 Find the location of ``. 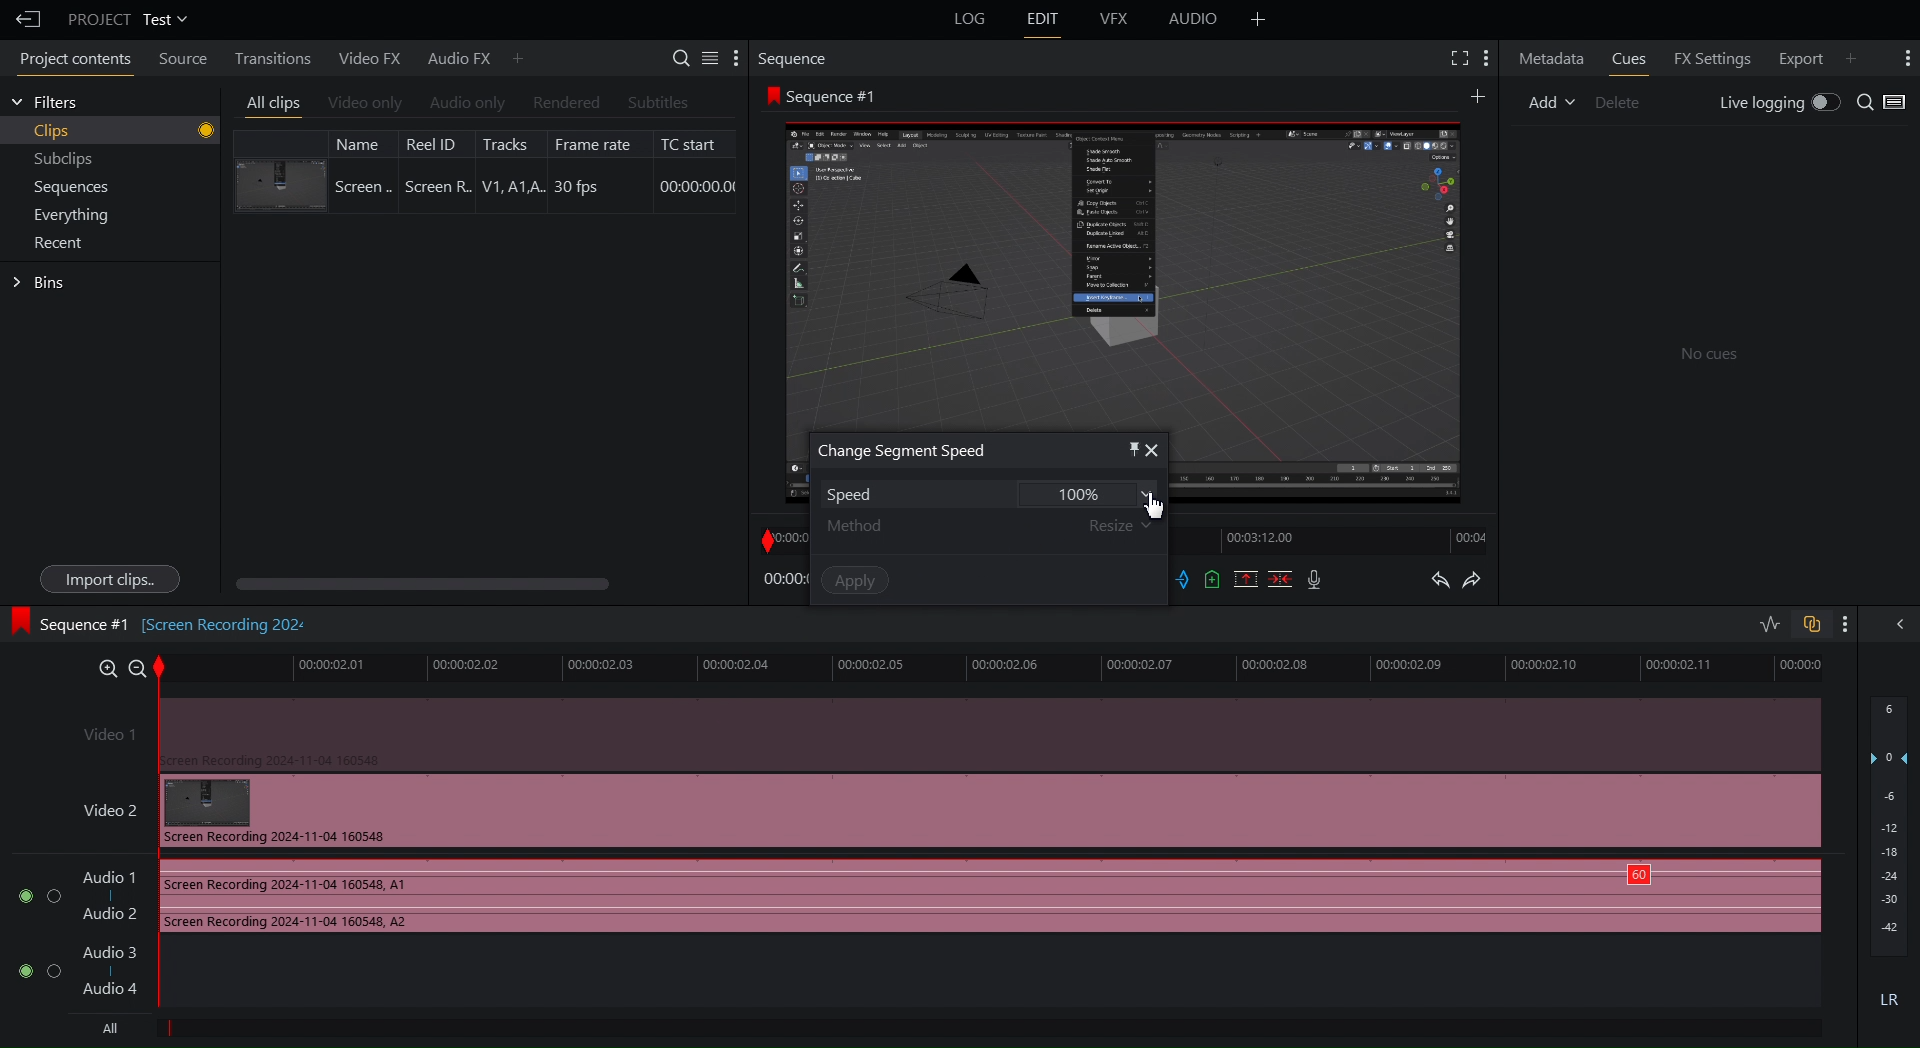

 is located at coordinates (78, 214).